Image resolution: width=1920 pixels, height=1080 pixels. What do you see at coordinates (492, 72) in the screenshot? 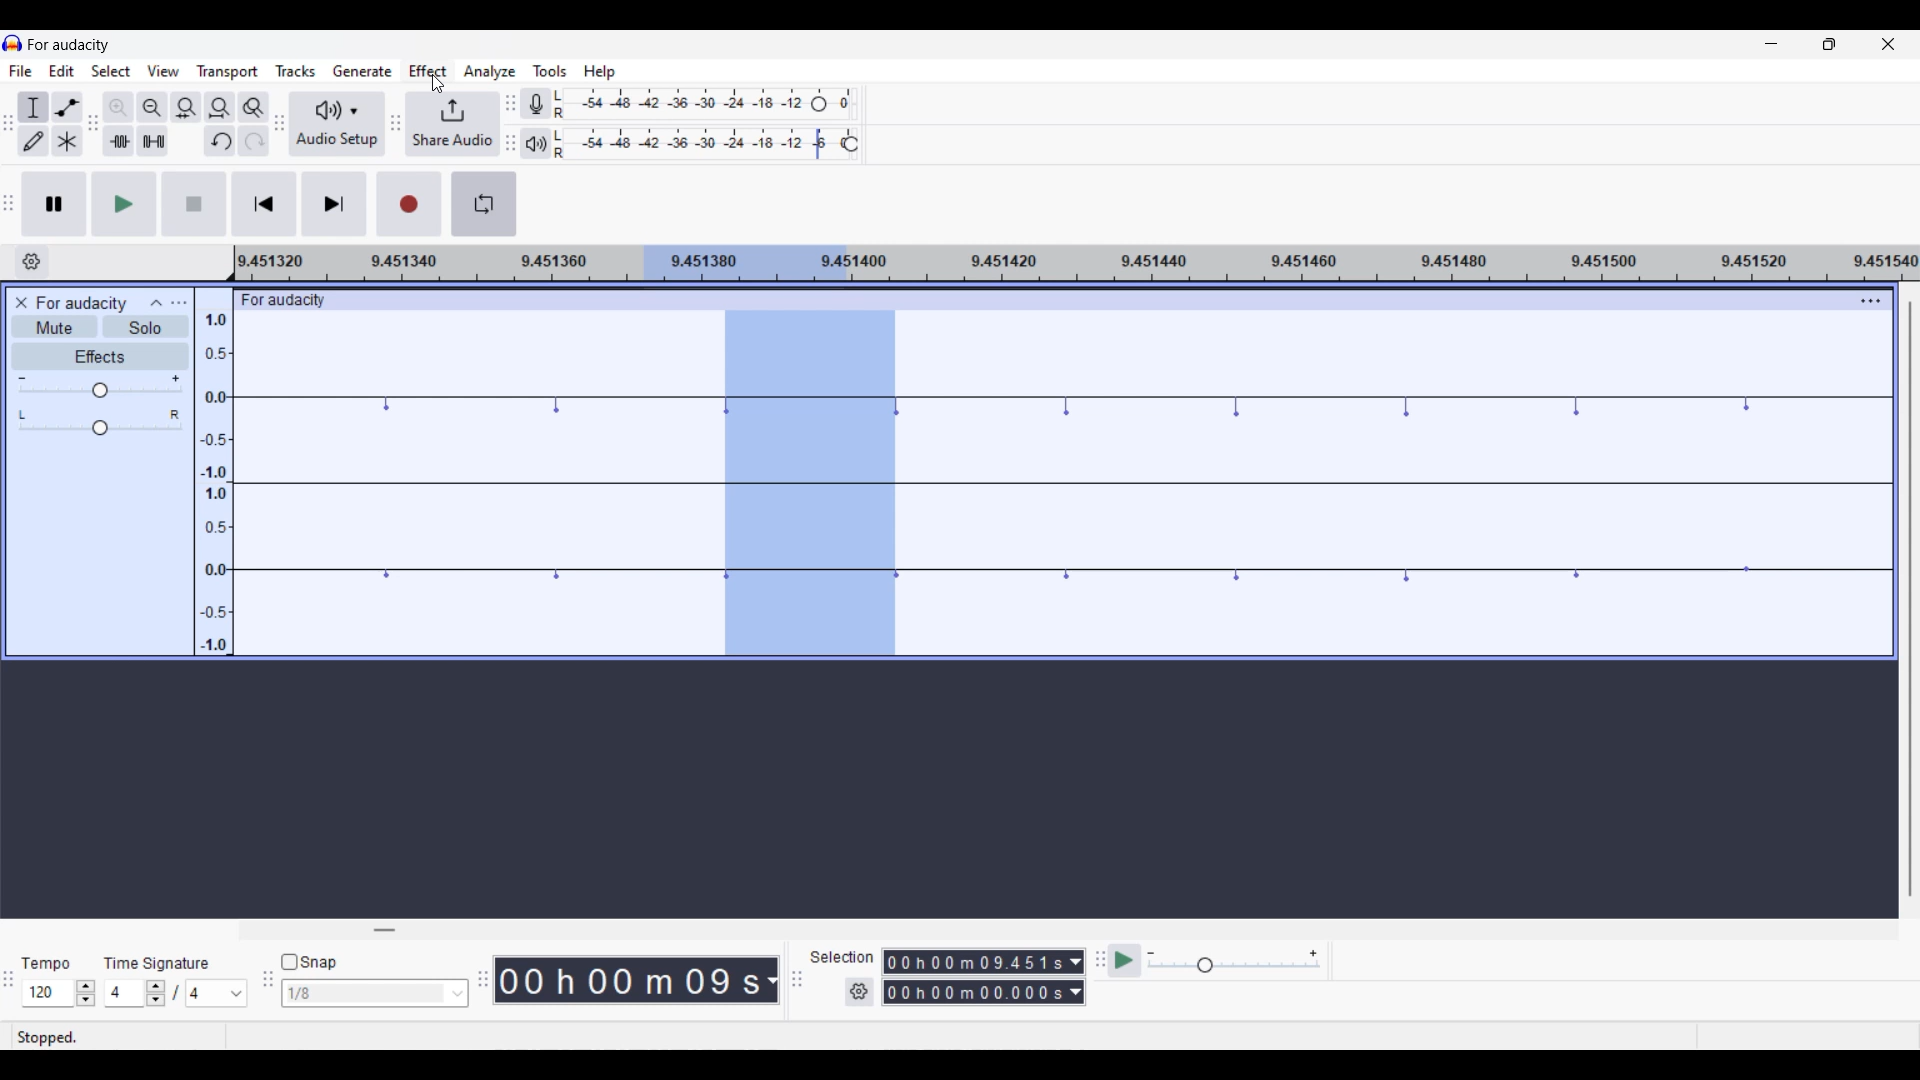
I see `Analyze menu` at bounding box center [492, 72].